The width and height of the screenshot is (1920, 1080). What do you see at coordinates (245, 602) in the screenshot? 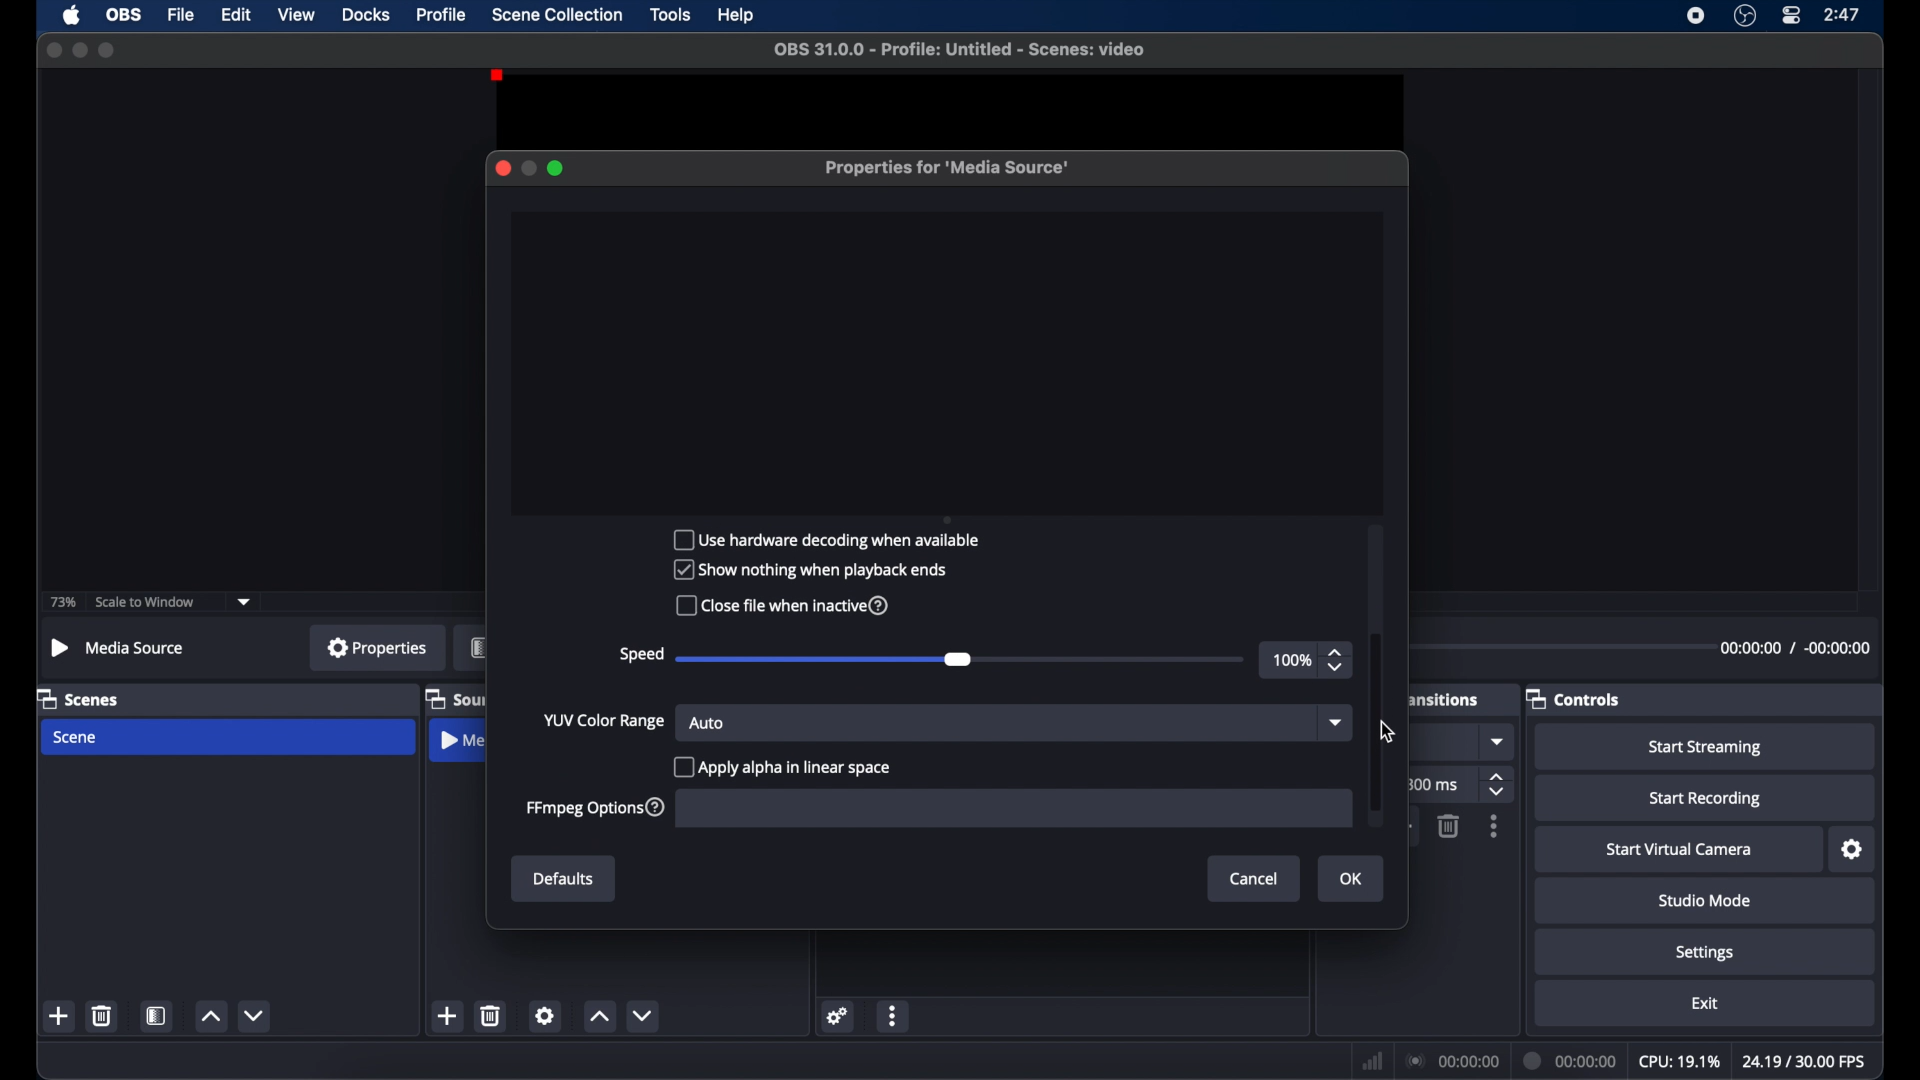
I see `dropdown` at bounding box center [245, 602].